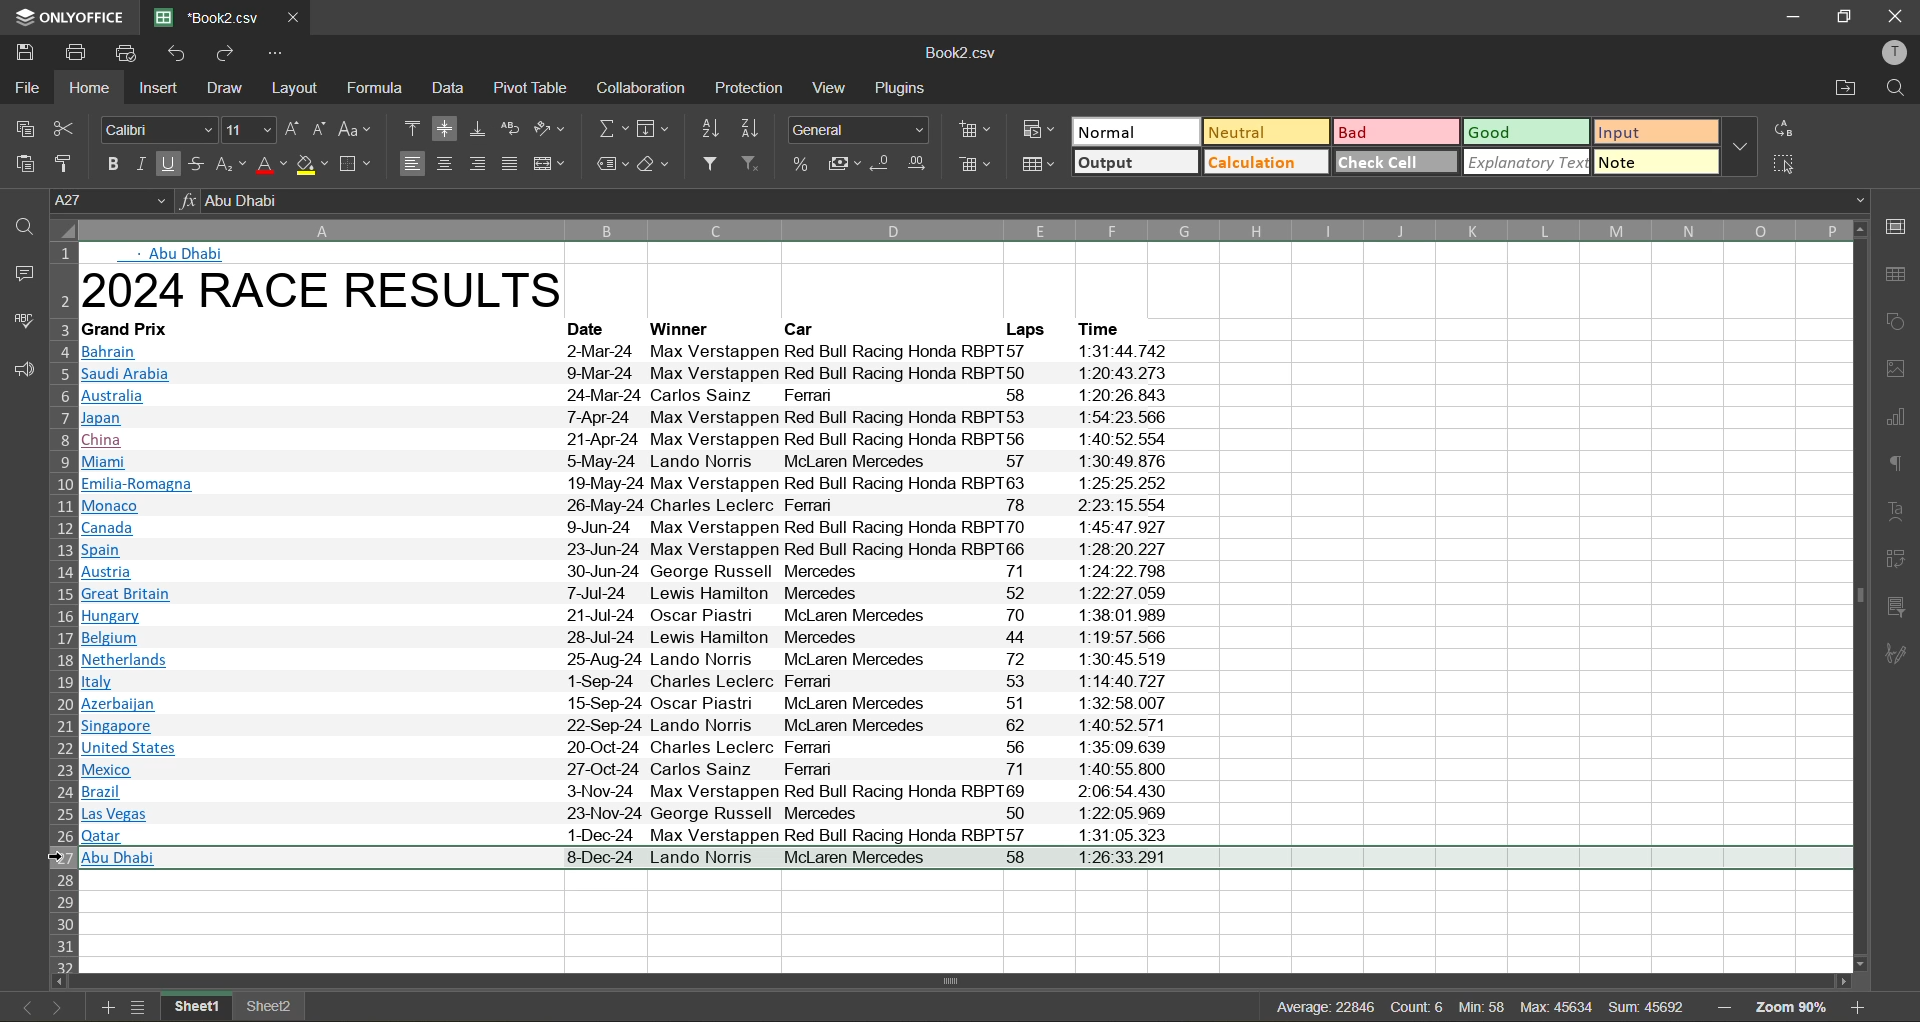  I want to click on text info, so click(632, 439).